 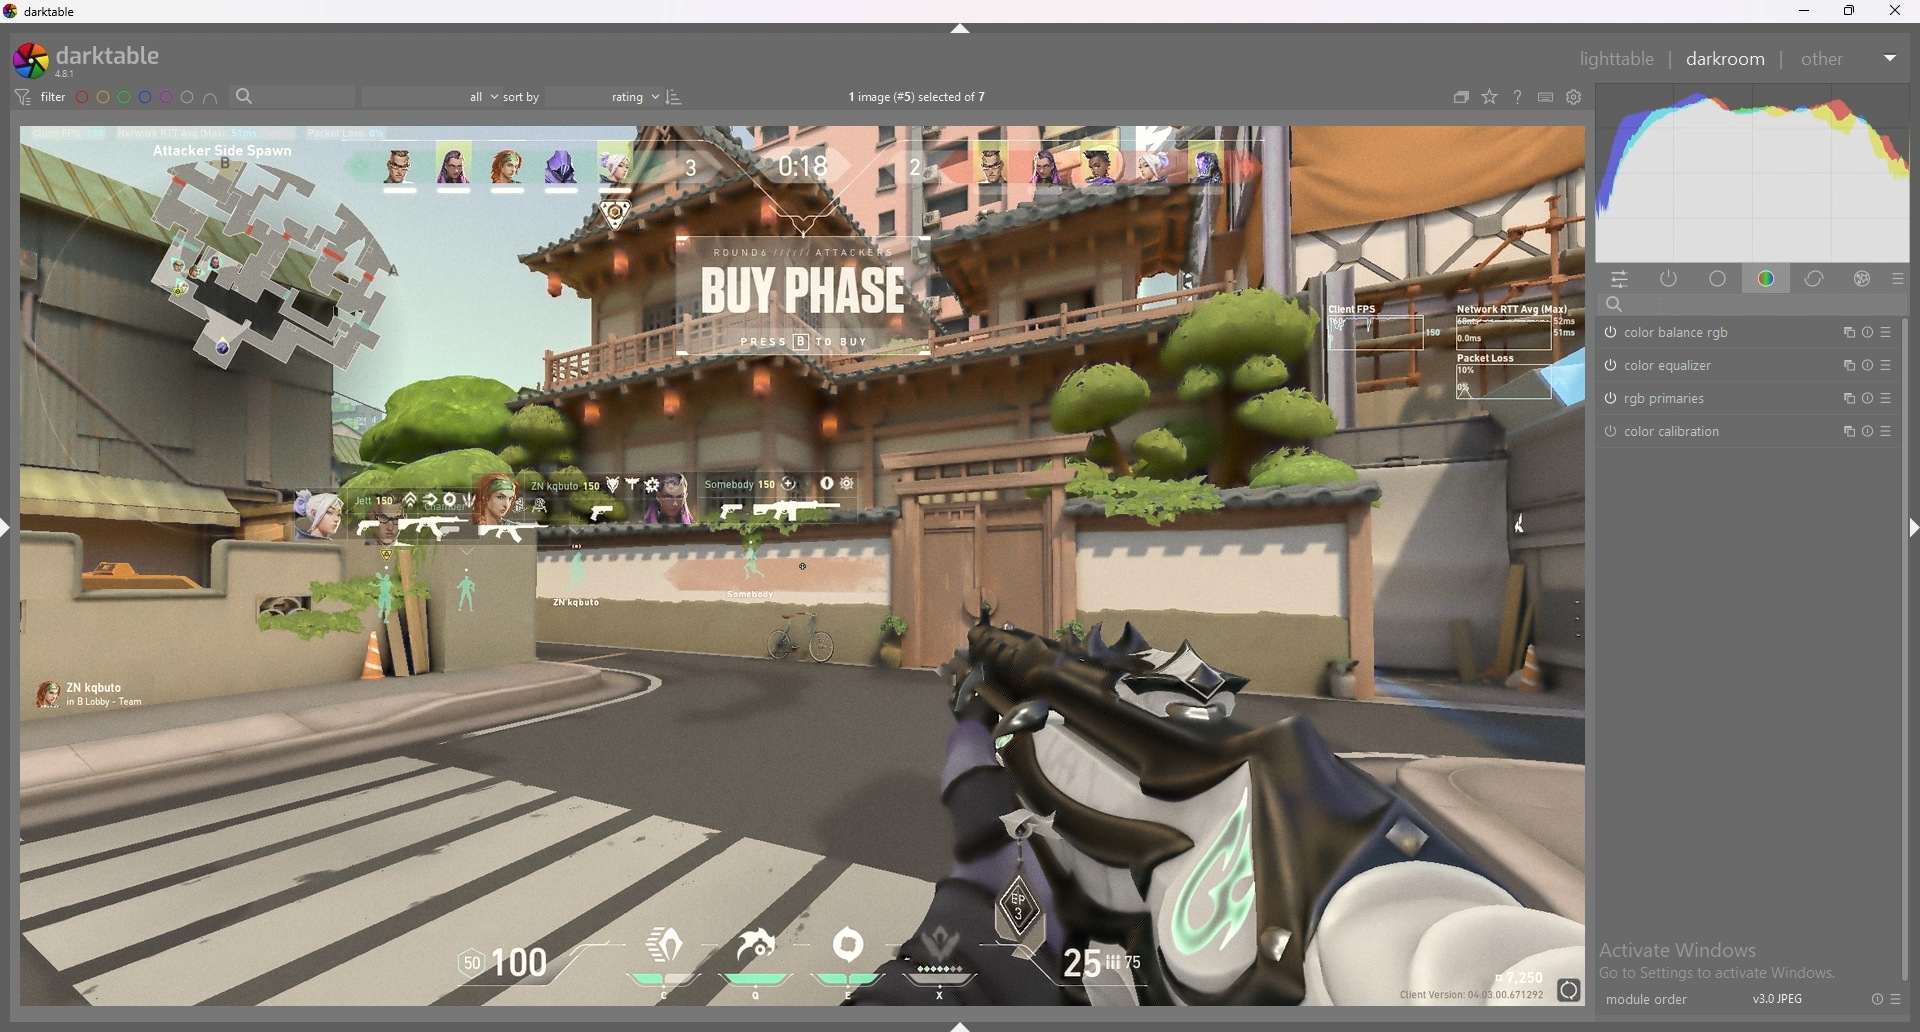 What do you see at coordinates (1902, 525) in the screenshot?
I see `hide` at bounding box center [1902, 525].